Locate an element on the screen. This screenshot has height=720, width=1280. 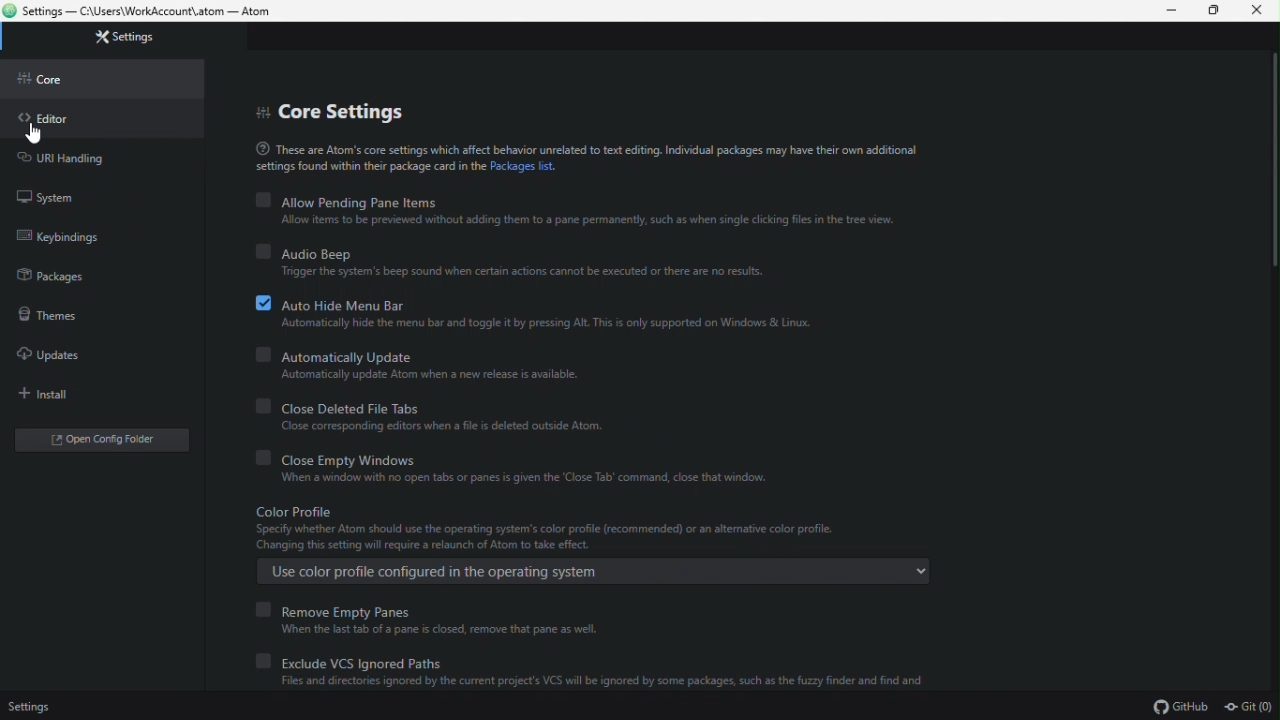
Clothes empty Windows is located at coordinates (527, 459).